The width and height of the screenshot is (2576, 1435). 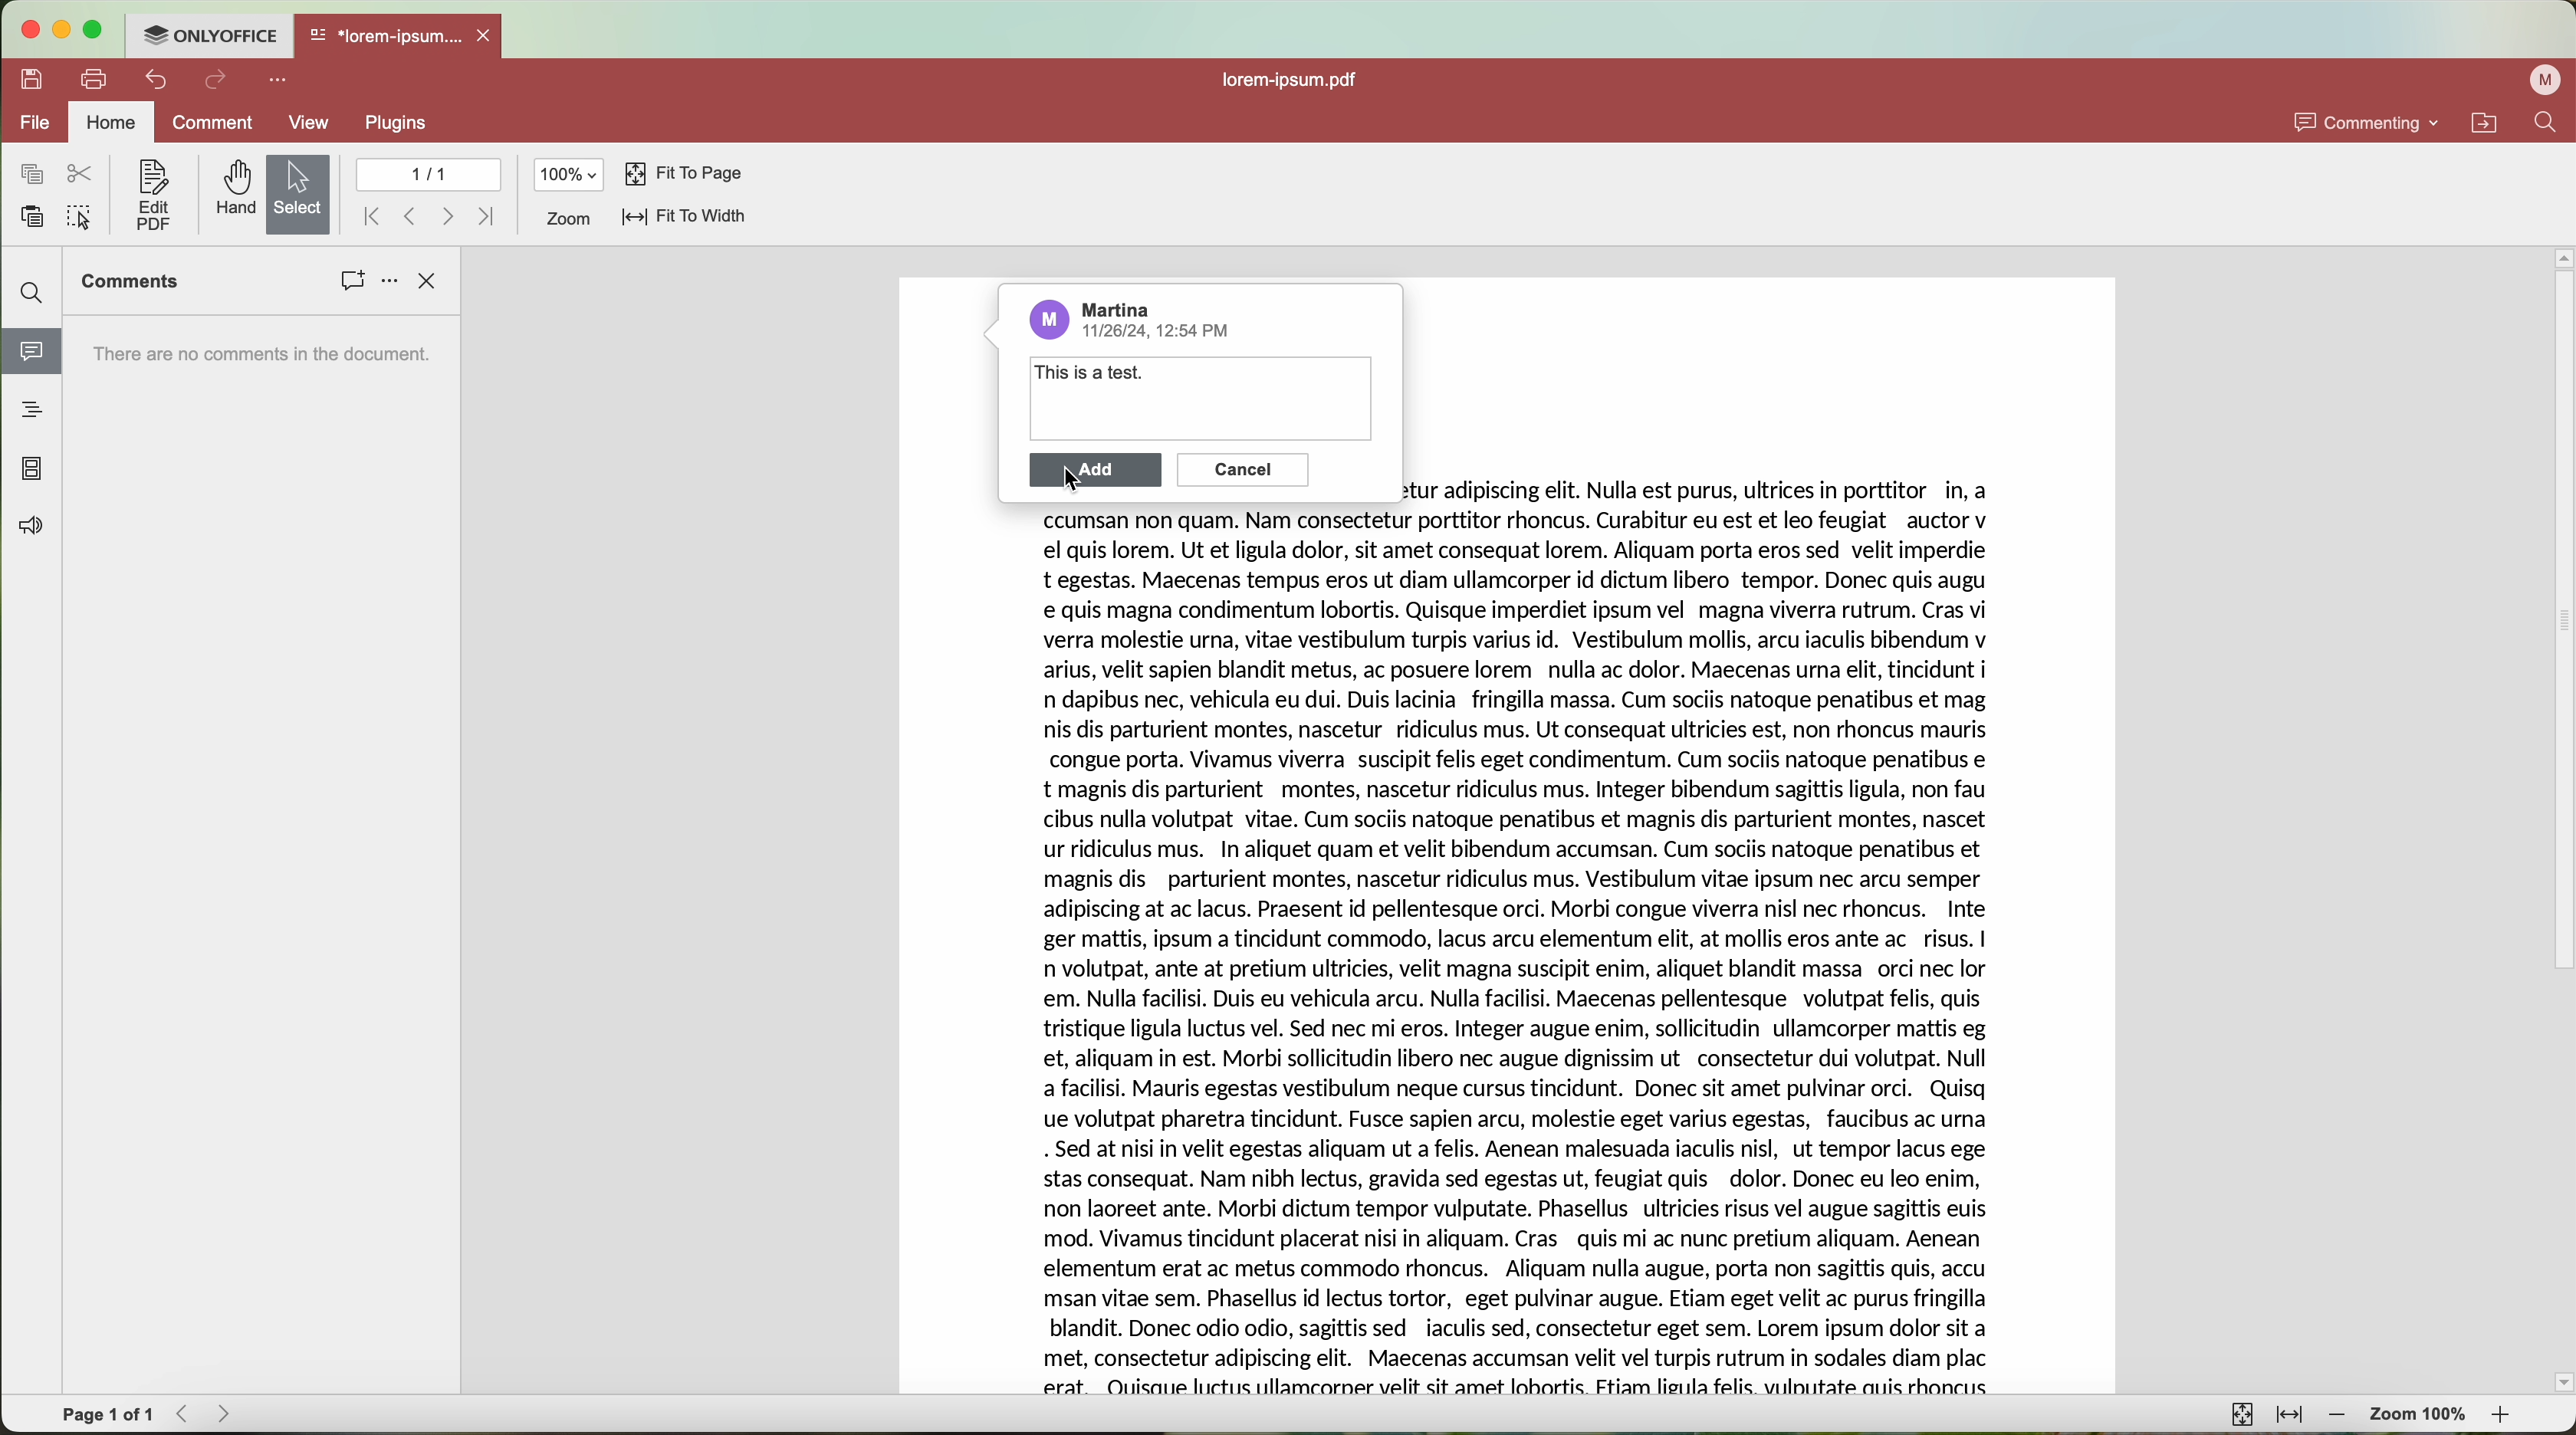 I want to click on navigate locations, so click(x=2491, y=122).